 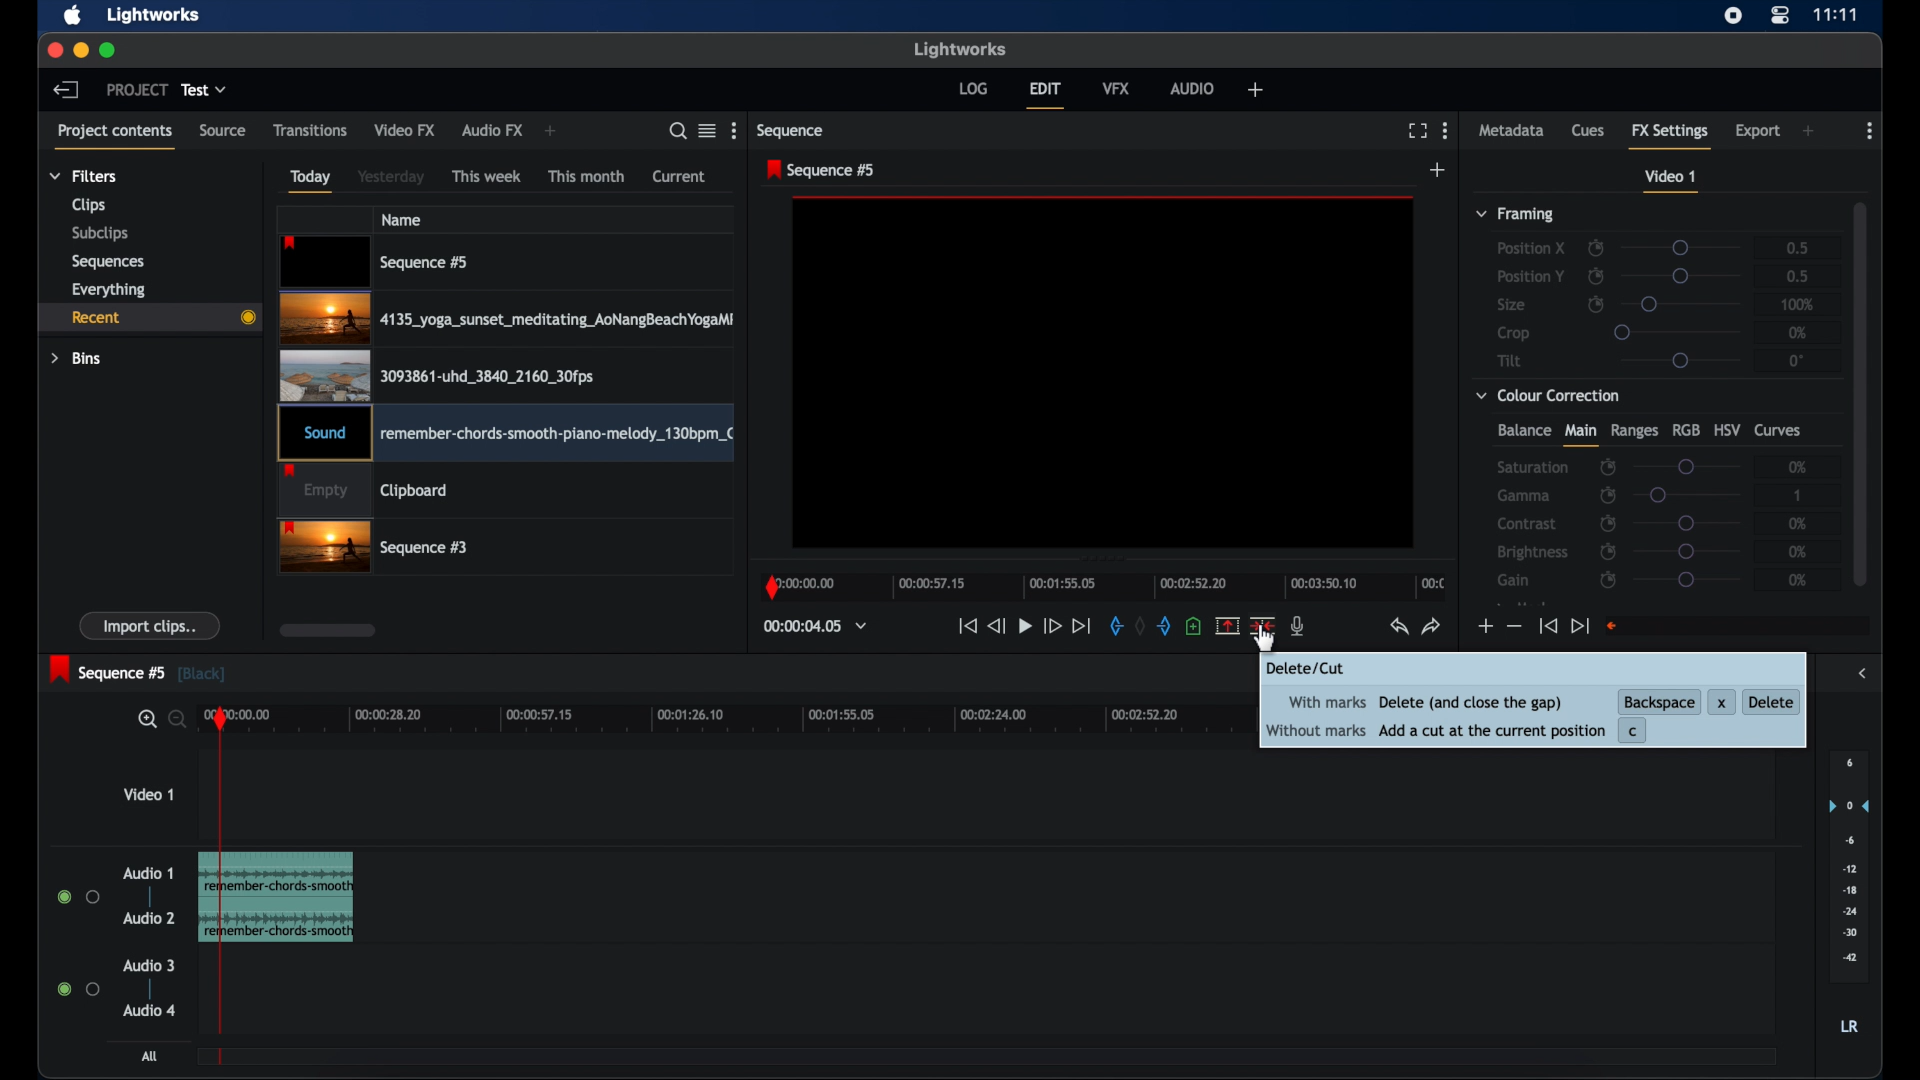 I want to click on transitions, so click(x=310, y=130).